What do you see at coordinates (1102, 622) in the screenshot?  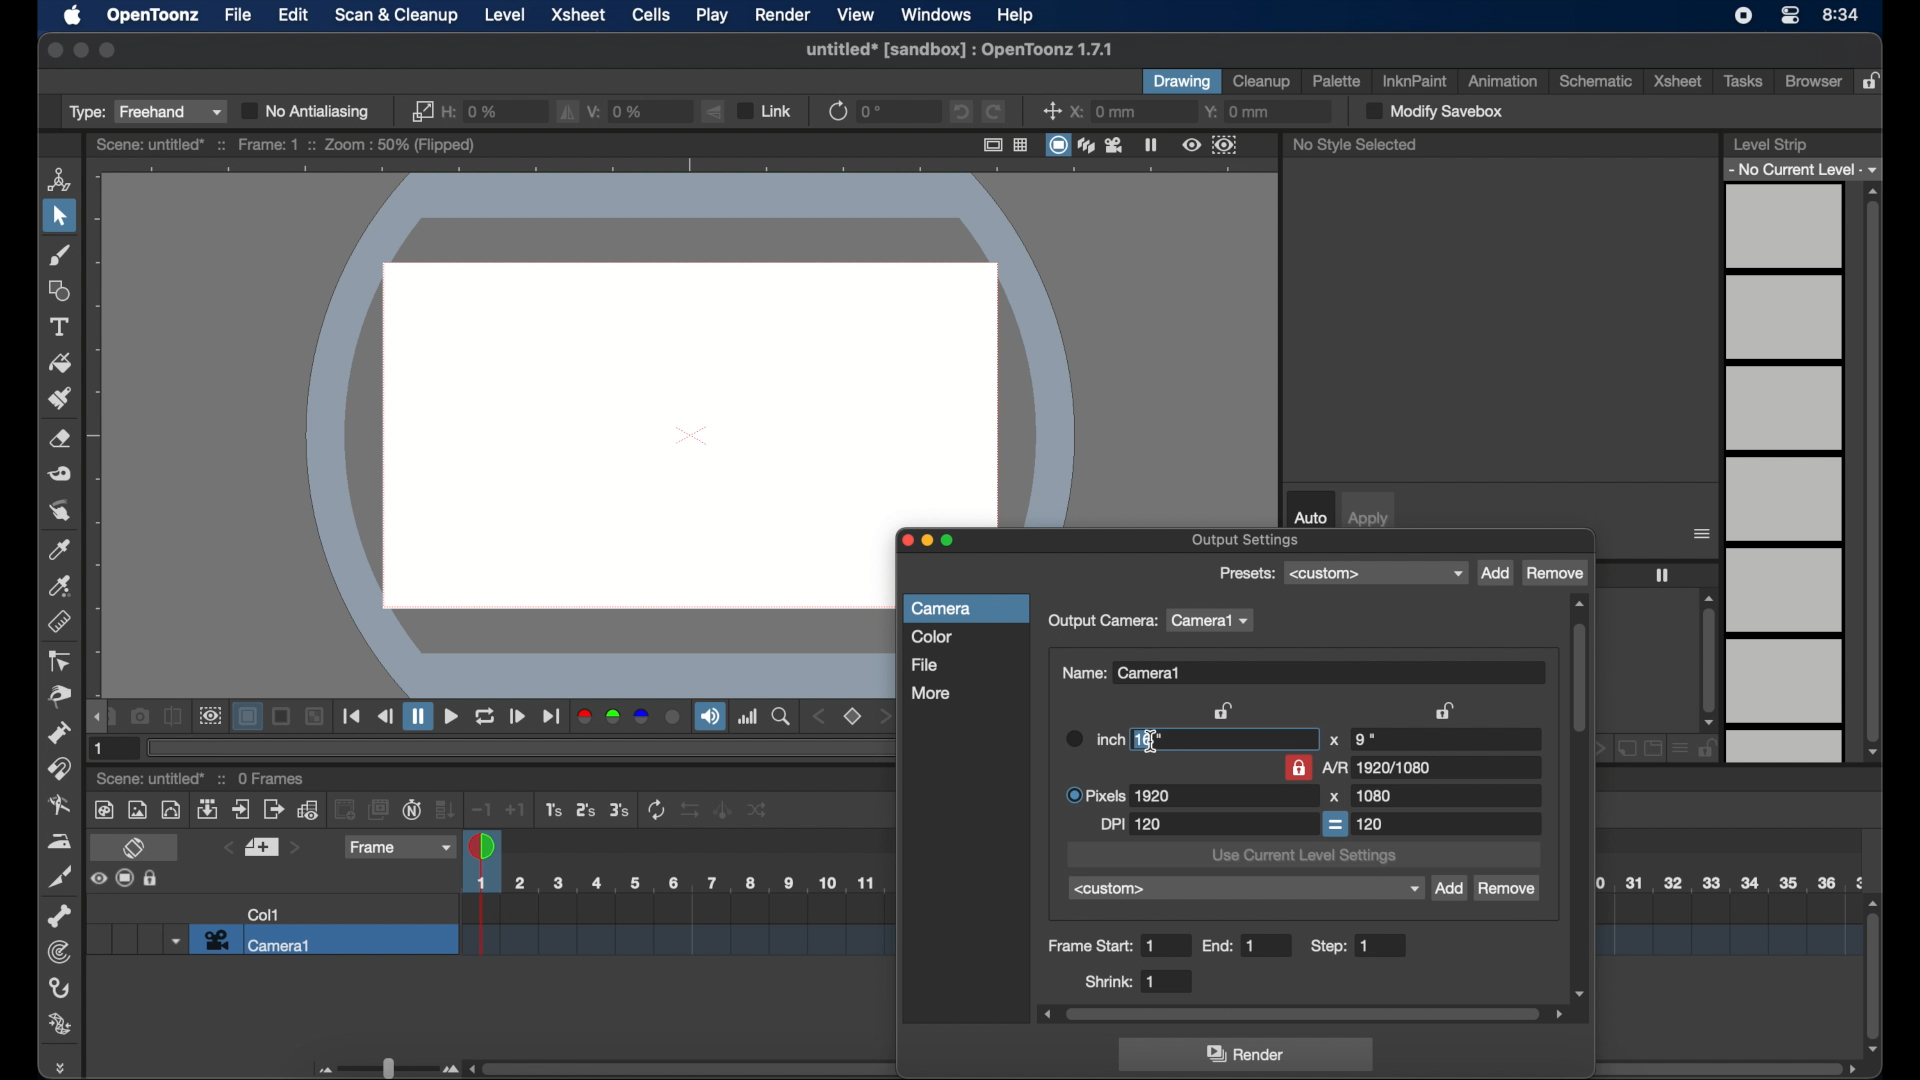 I see `output camera` at bounding box center [1102, 622].